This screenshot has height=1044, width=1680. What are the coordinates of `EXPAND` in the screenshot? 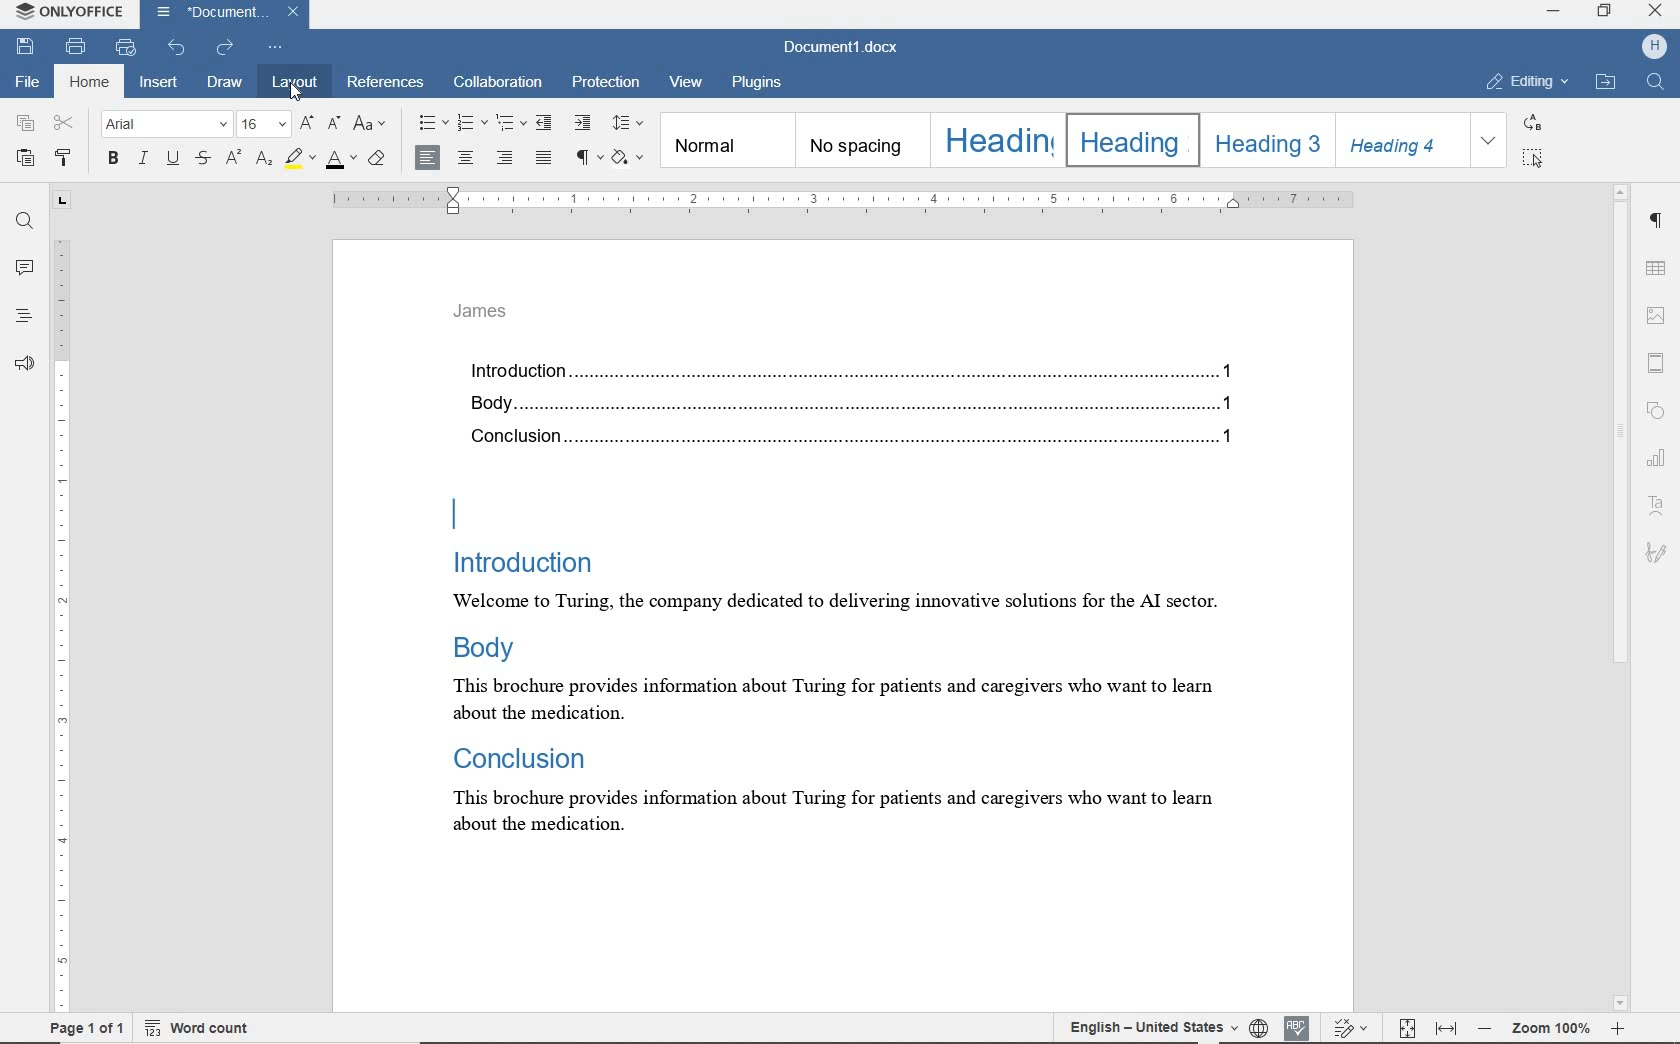 It's located at (1487, 139).